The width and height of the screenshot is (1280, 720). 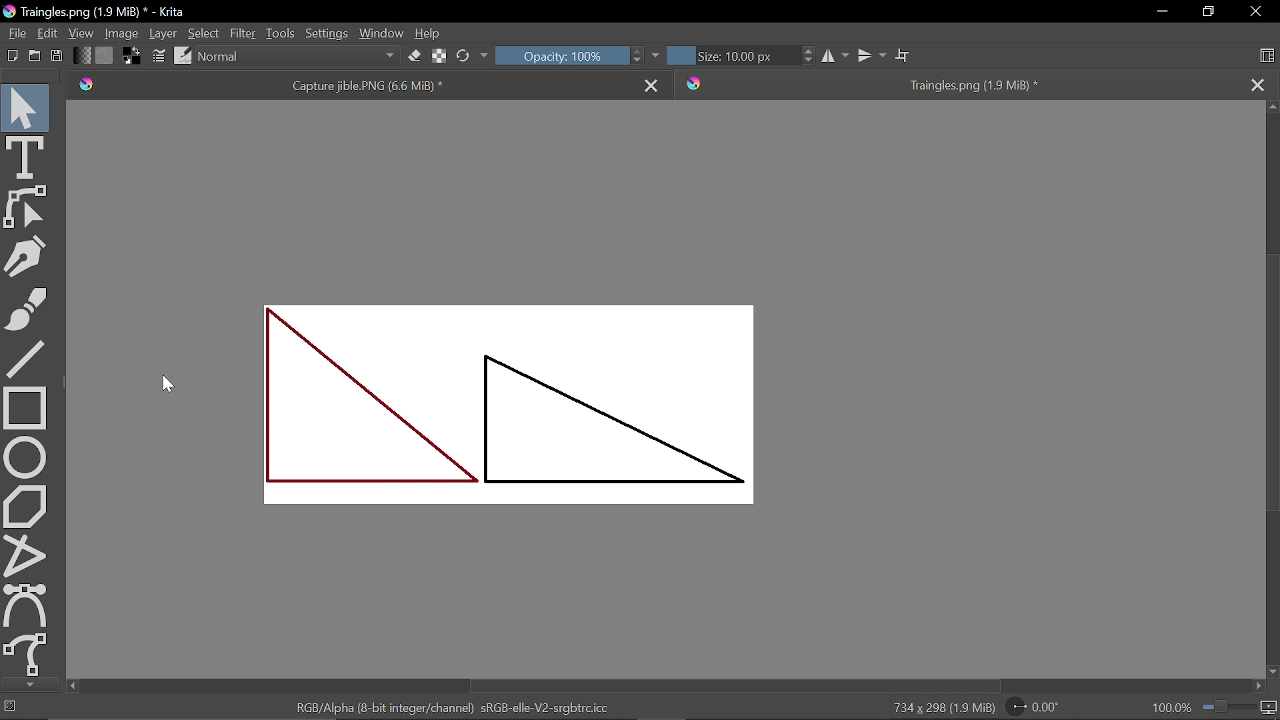 What do you see at coordinates (452, 707) in the screenshot?
I see `RGB/Alpha (8-bit integer/channel) sRGB-elle-V2-srgbtrc.icc` at bounding box center [452, 707].